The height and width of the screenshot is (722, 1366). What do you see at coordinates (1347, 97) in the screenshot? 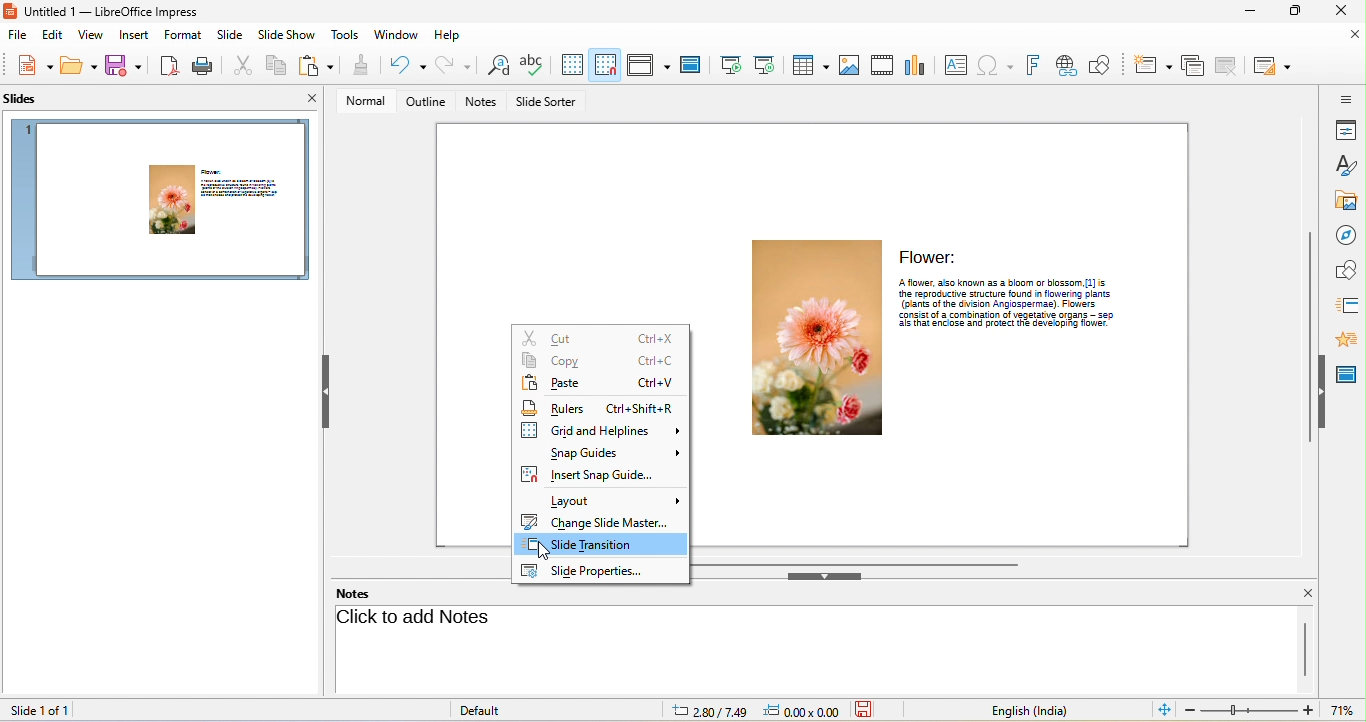
I see `sidebar settings` at bounding box center [1347, 97].